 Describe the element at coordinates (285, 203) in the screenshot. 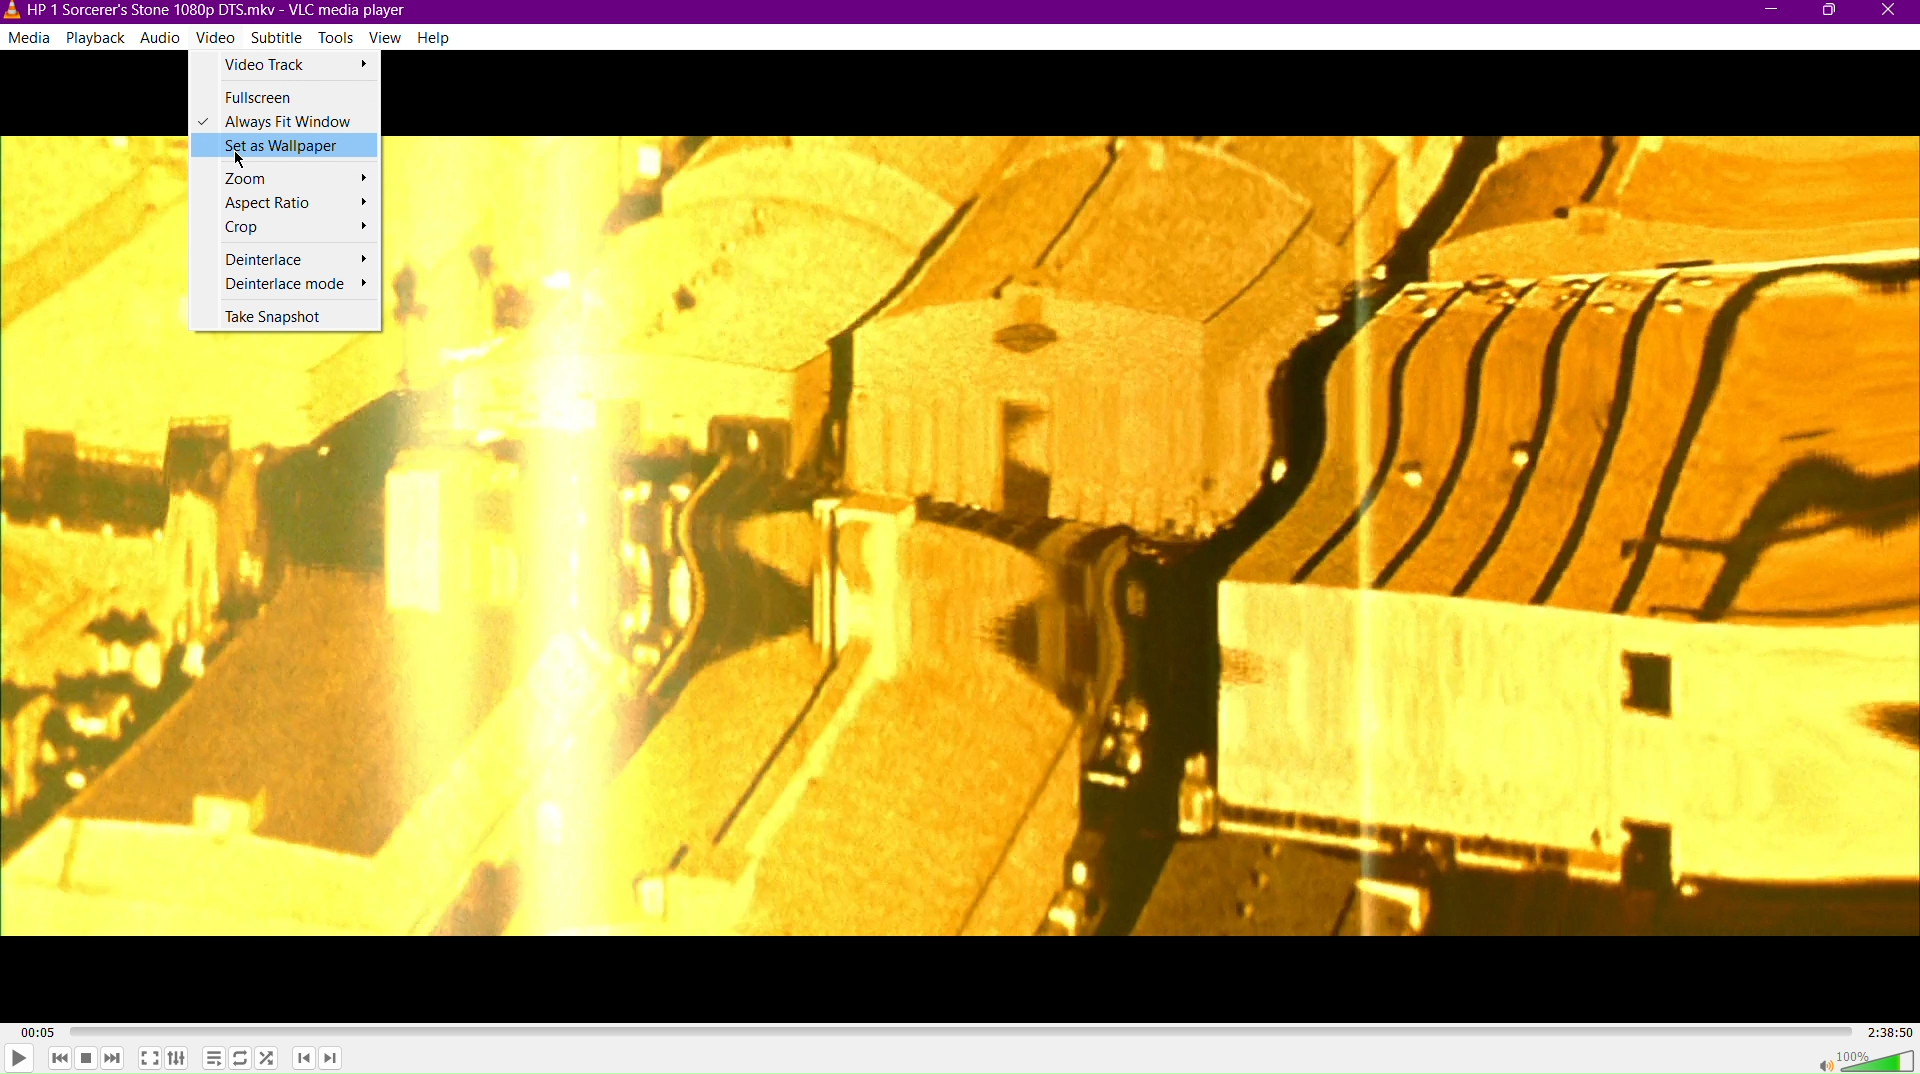

I see `Aspect` at that location.